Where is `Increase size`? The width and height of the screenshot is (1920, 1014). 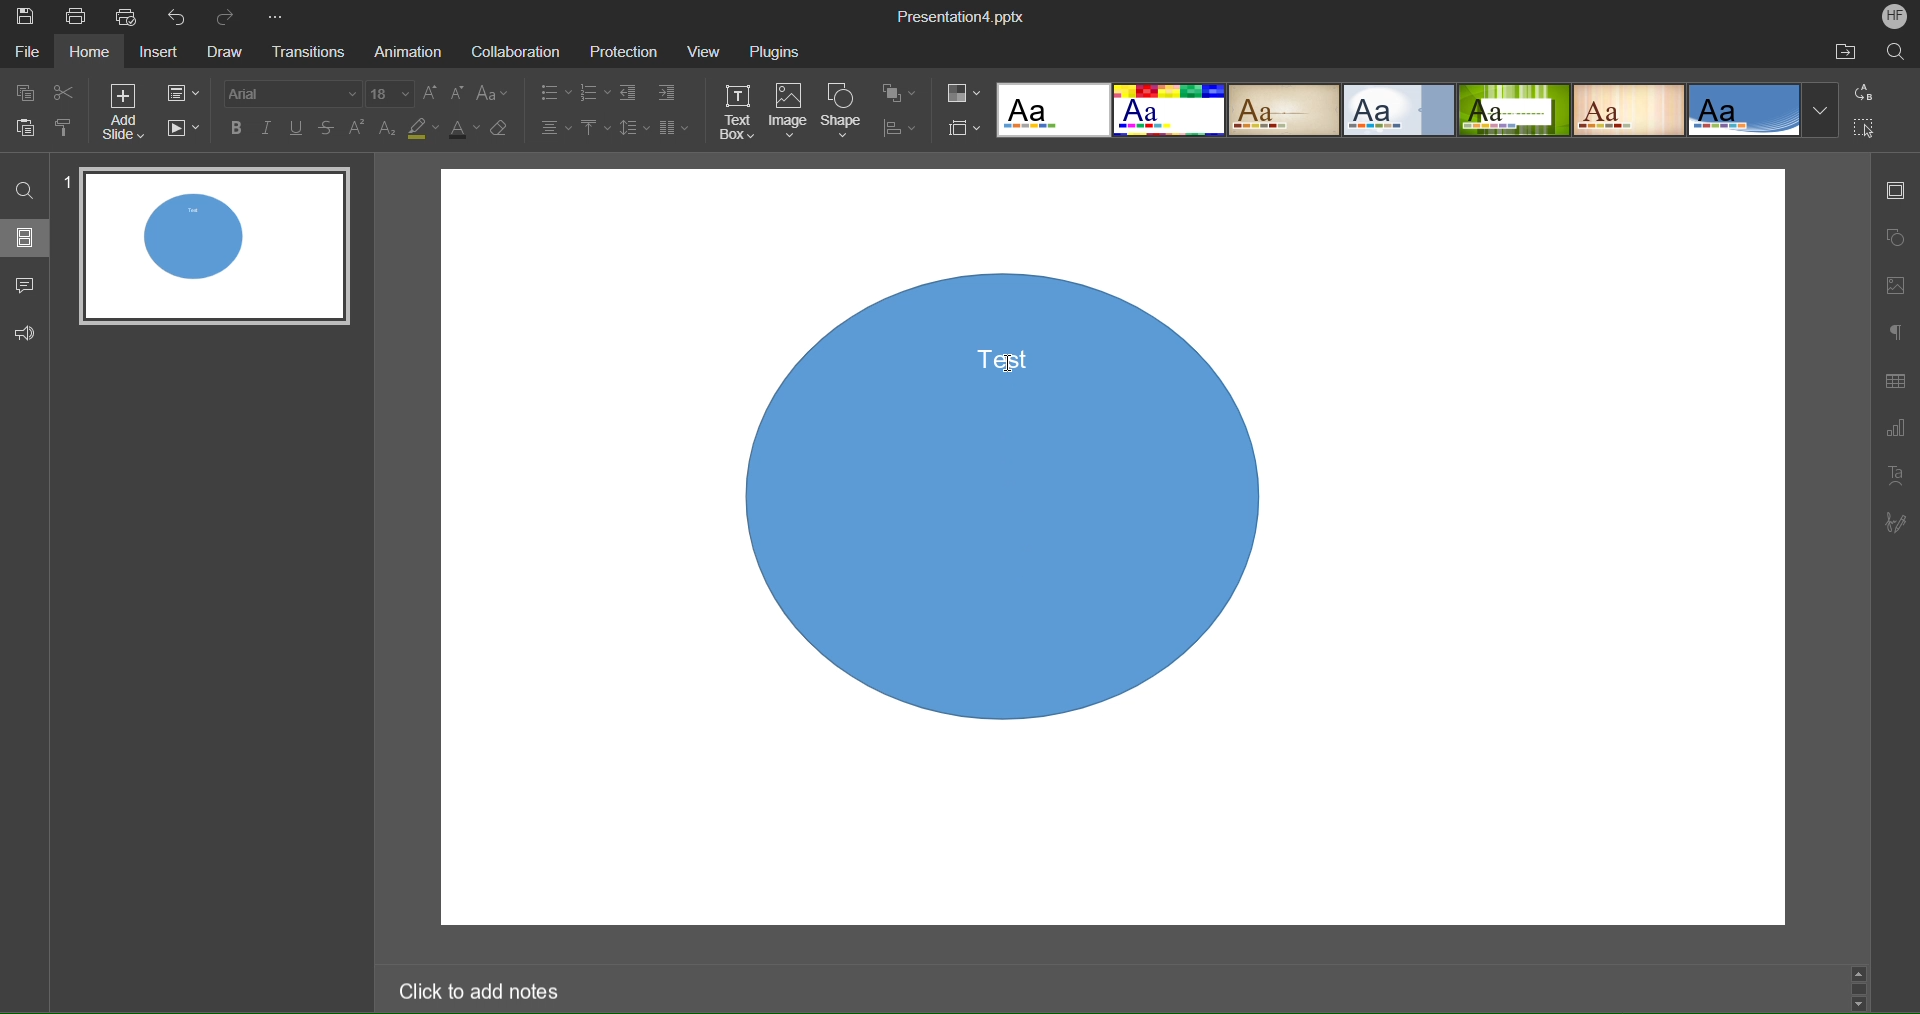 Increase size is located at coordinates (429, 93).